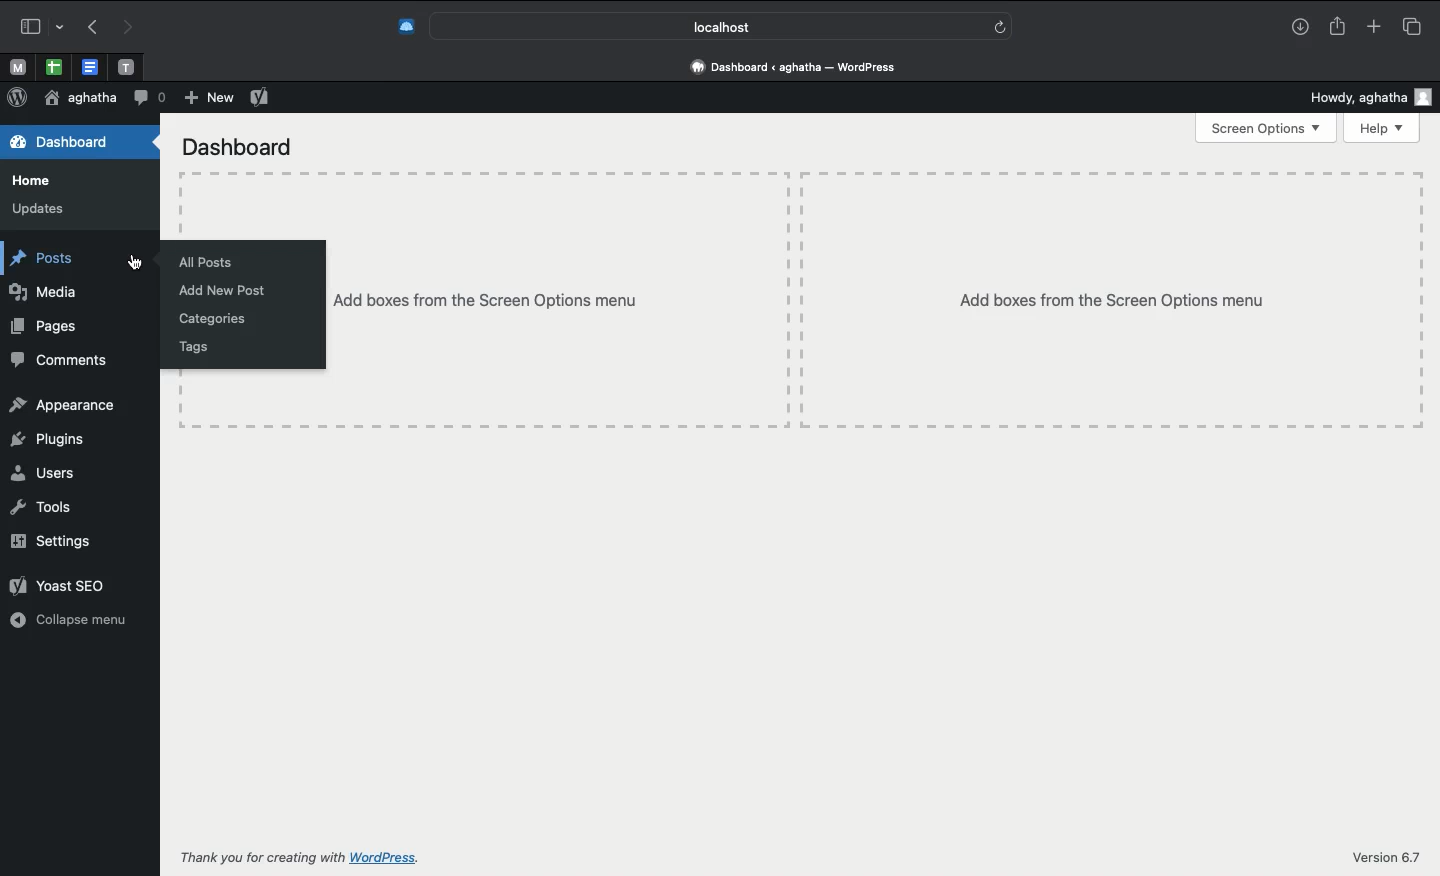  I want to click on Tools, so click(40, 510).